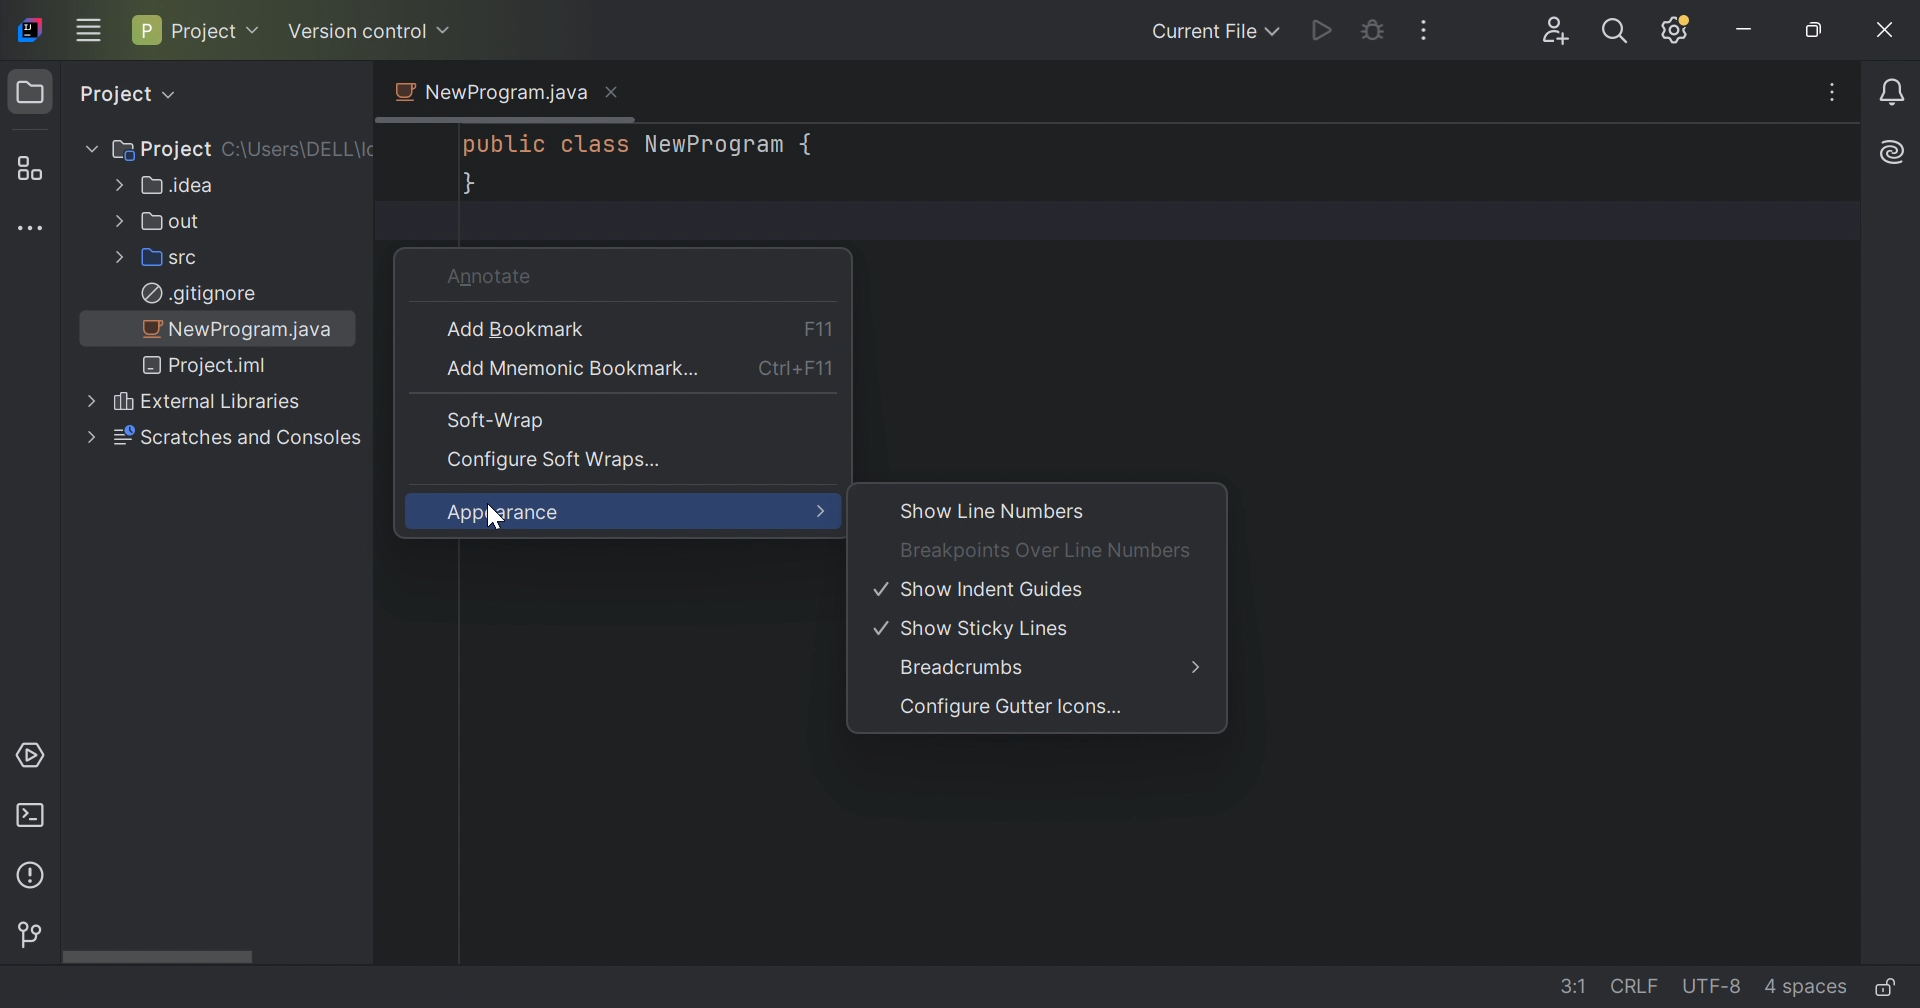  I want to click on , so click(1832, 94).